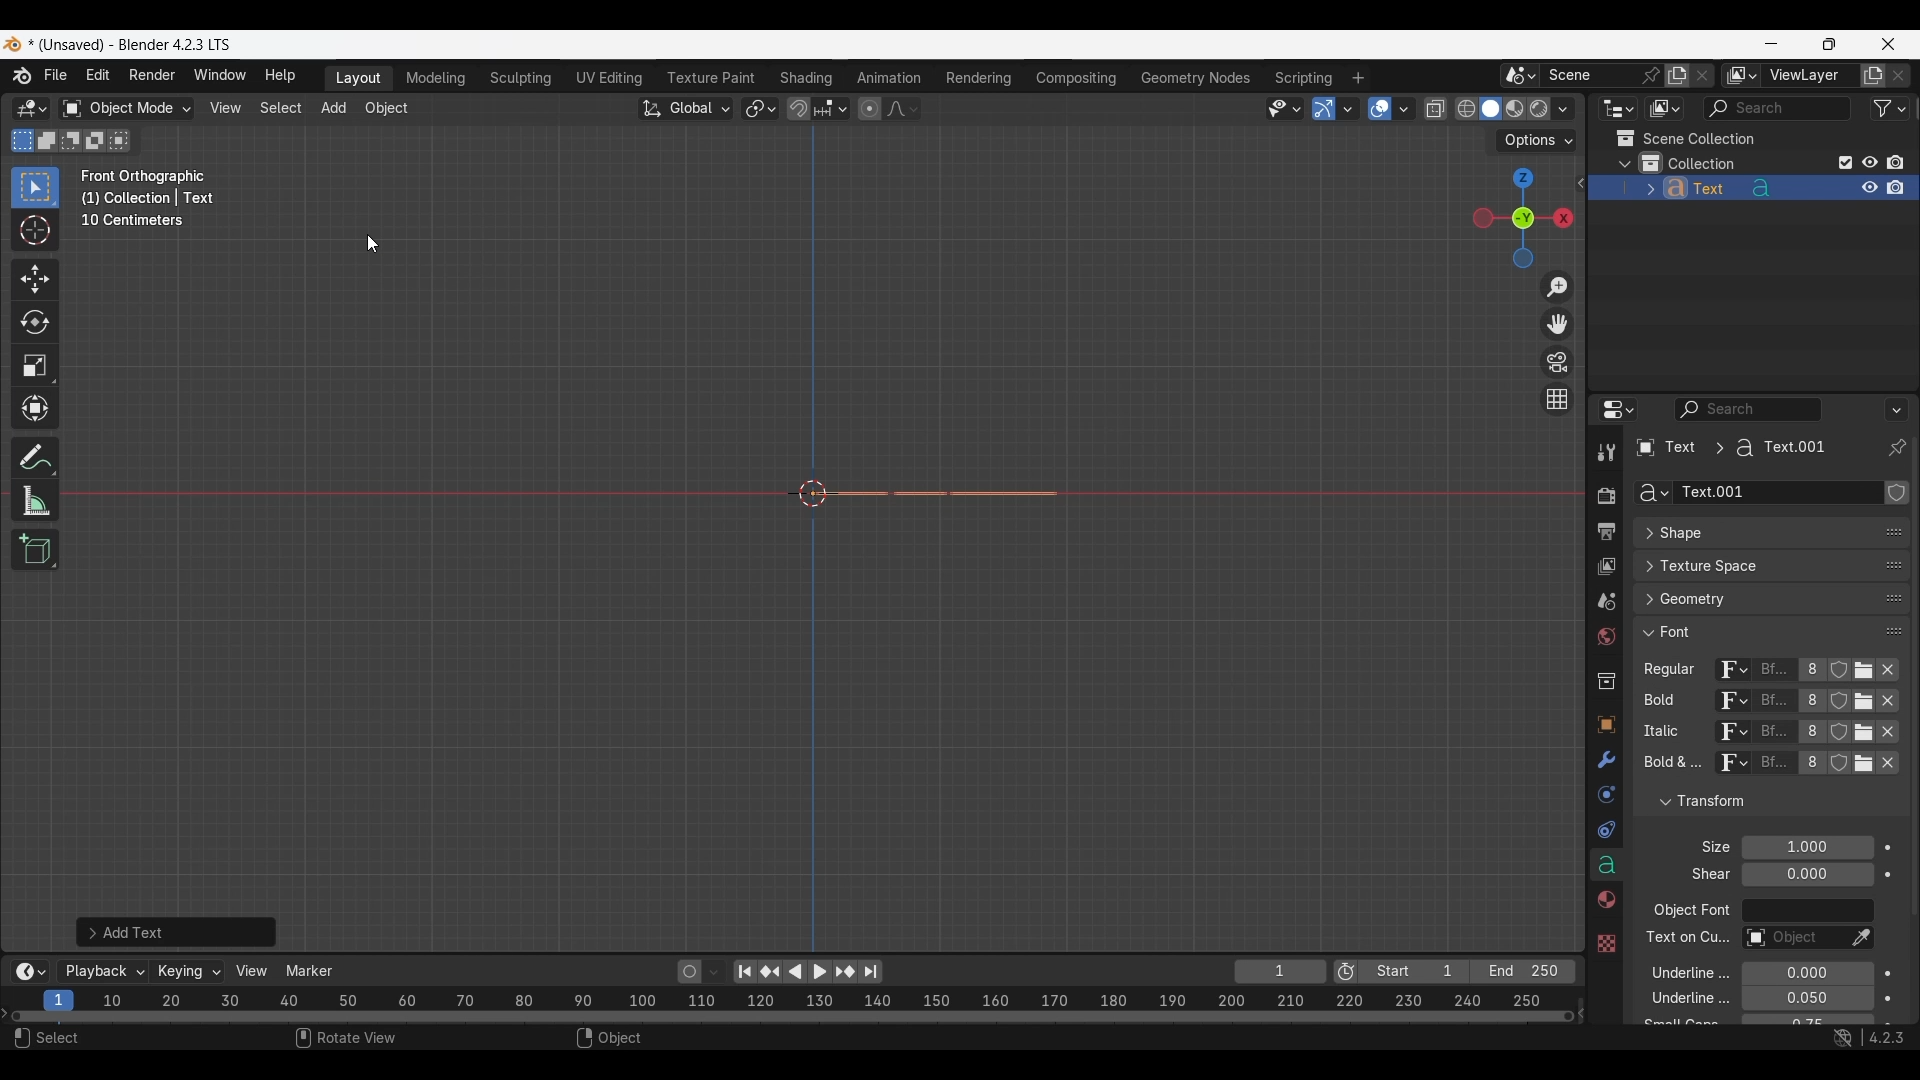  I want to click on Text object added to collection, so click(1752, 188).